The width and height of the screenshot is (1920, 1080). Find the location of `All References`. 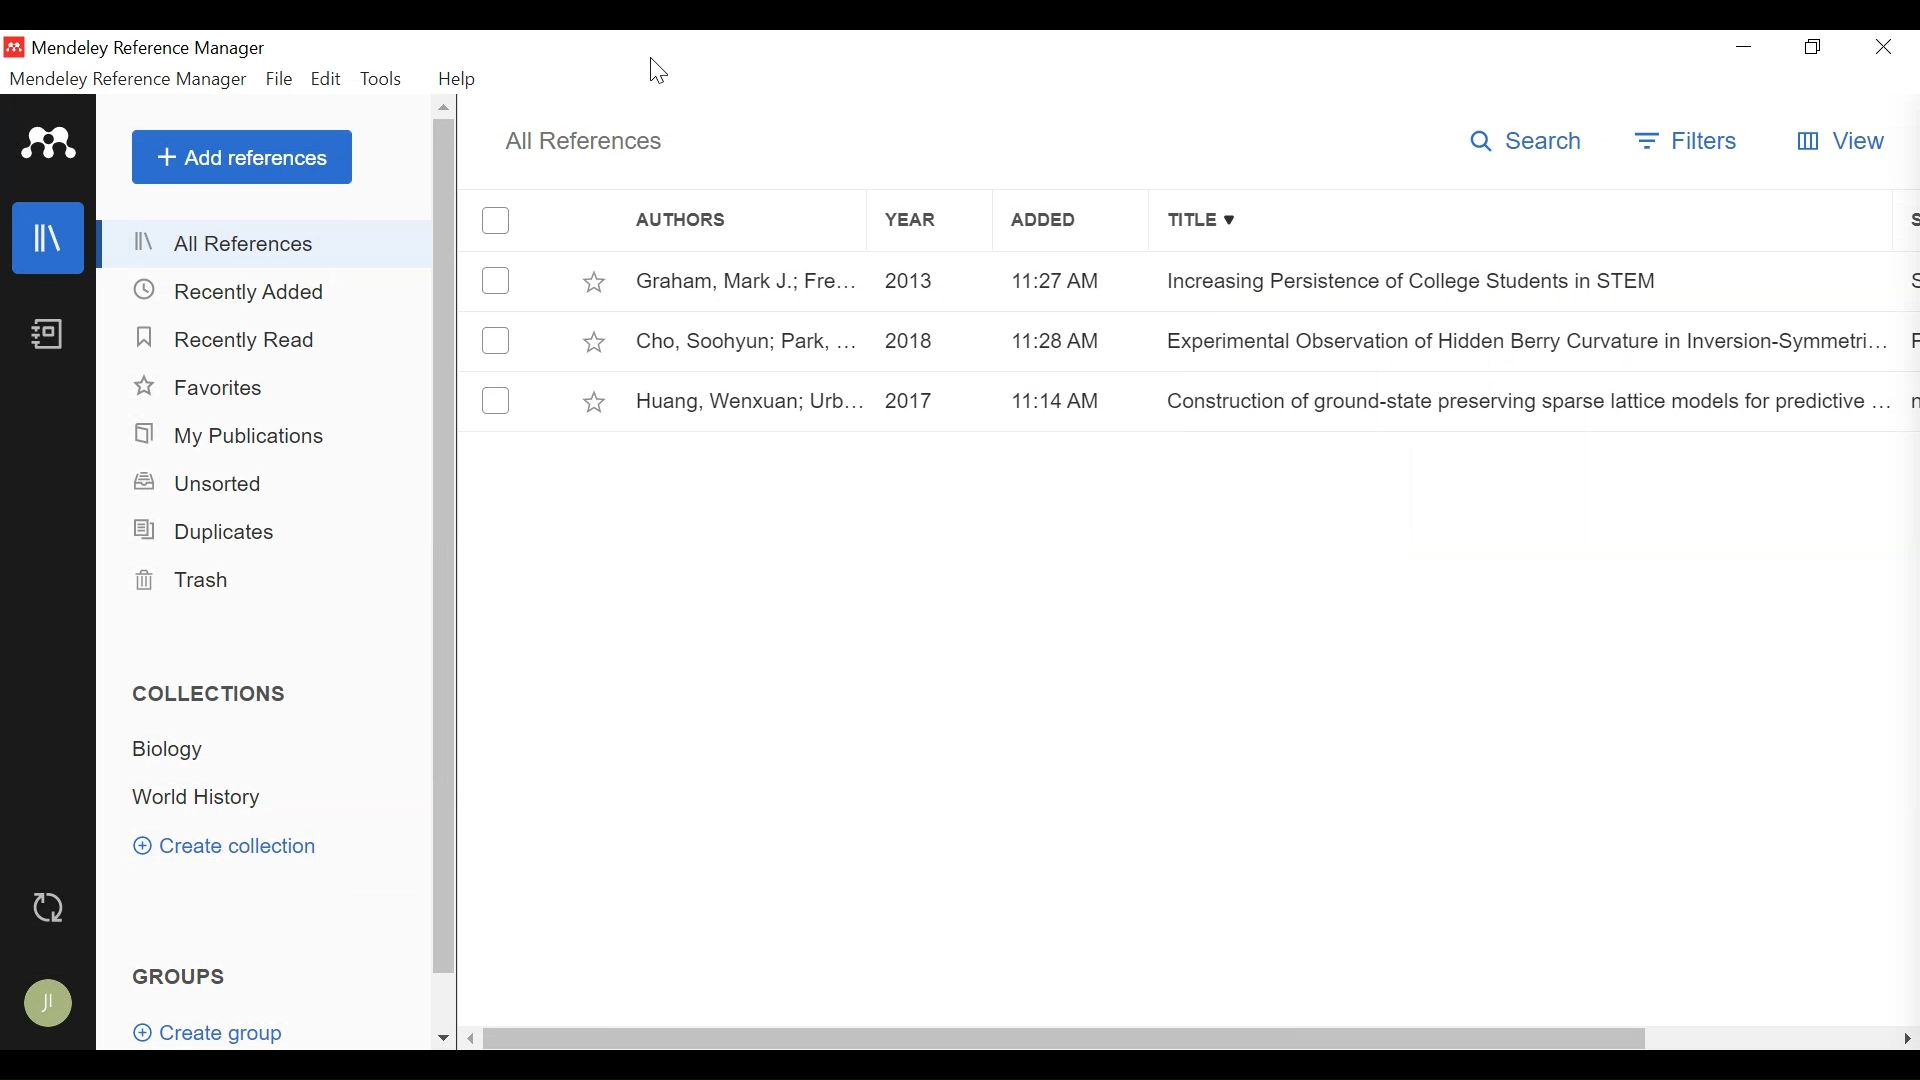

All References is located at coordinates (267, 241).